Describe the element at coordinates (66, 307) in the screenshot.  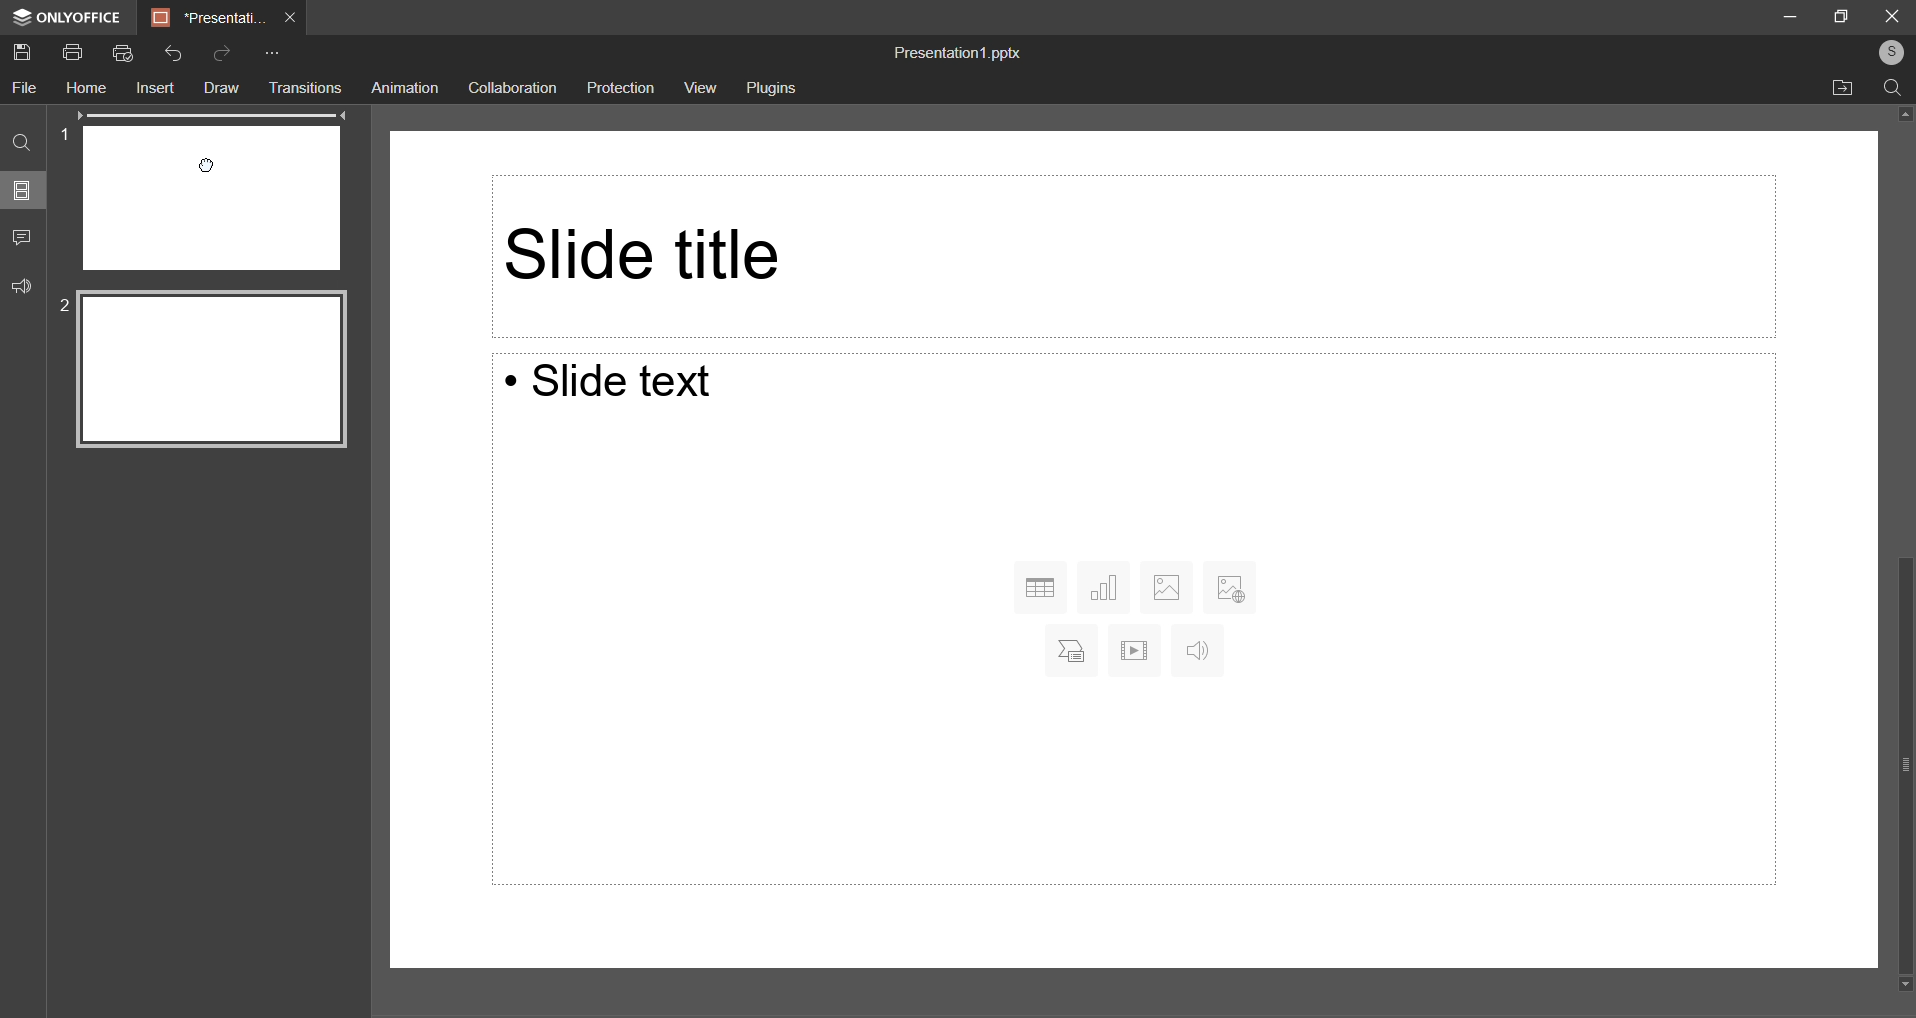
I see `2` at that location.